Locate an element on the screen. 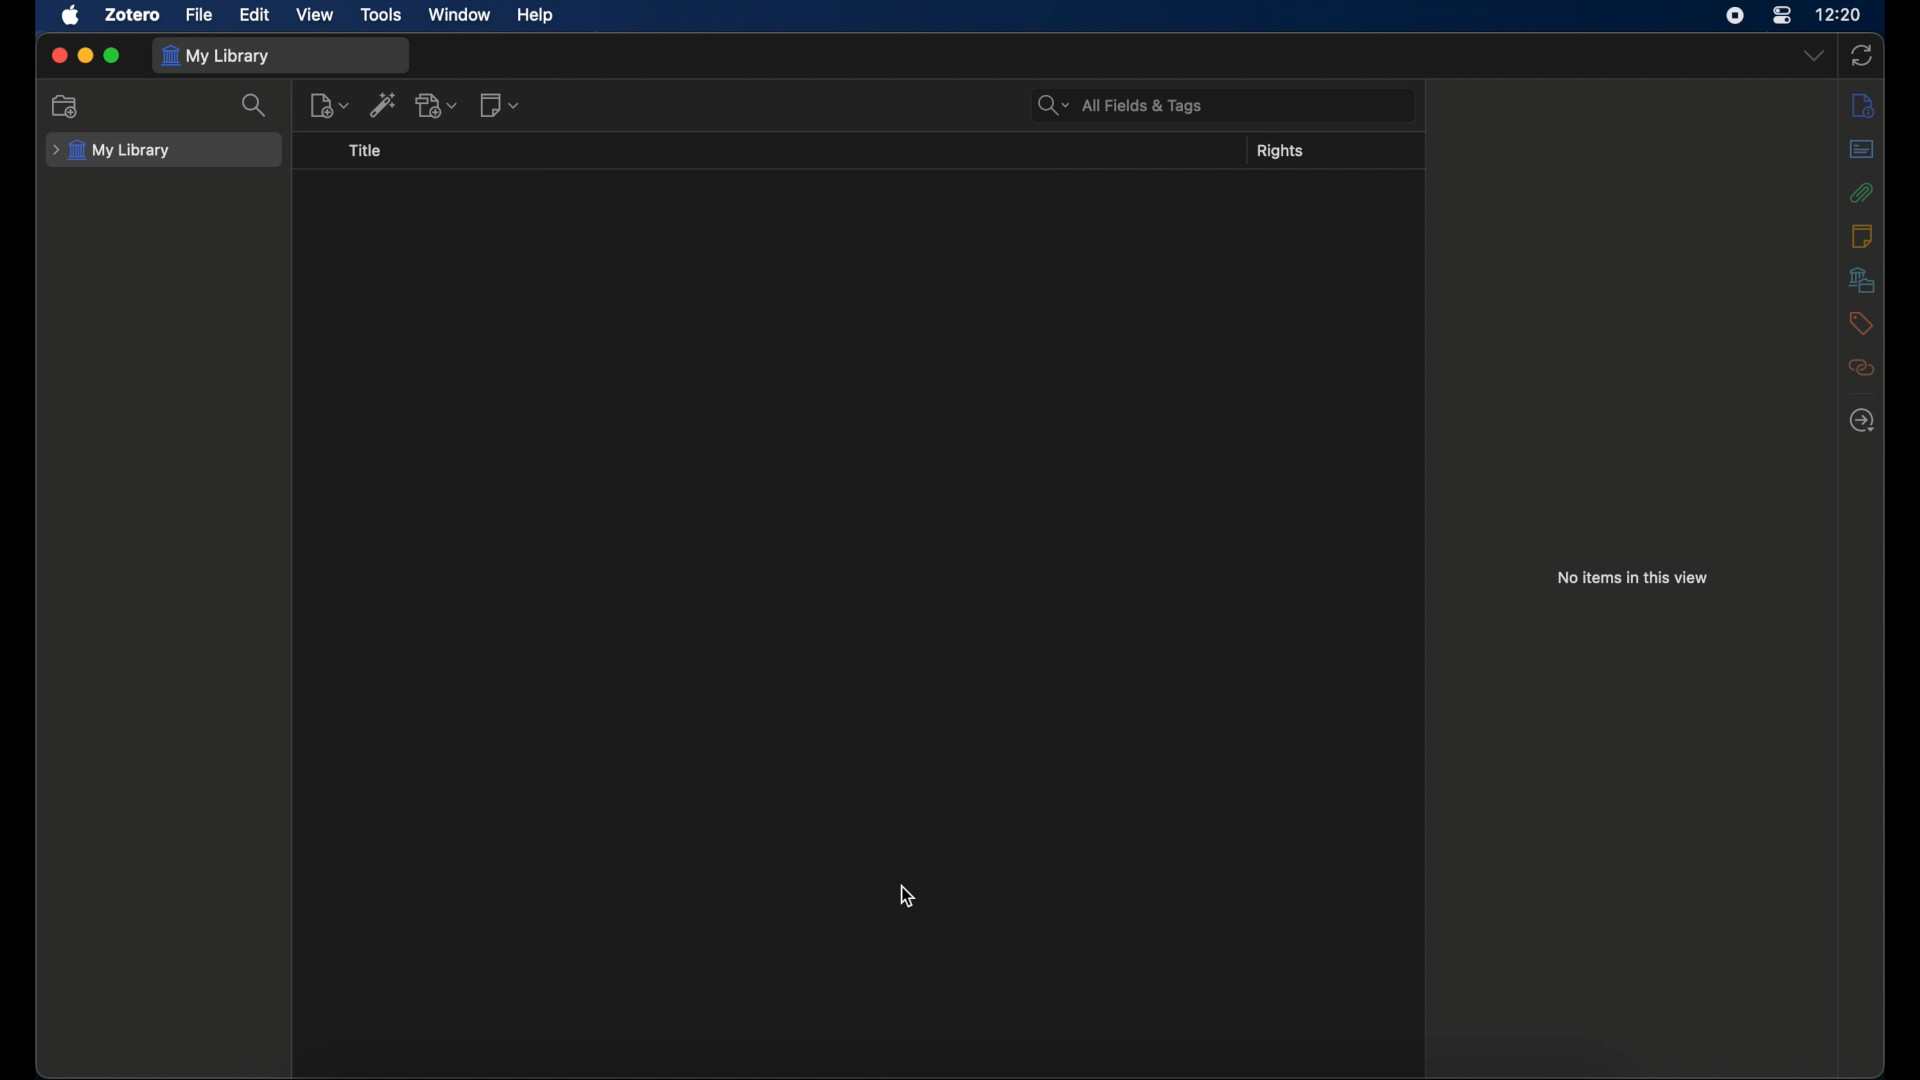 This screenshot has width=1920, height=1080. cursor is located at coordinates (907, 897).